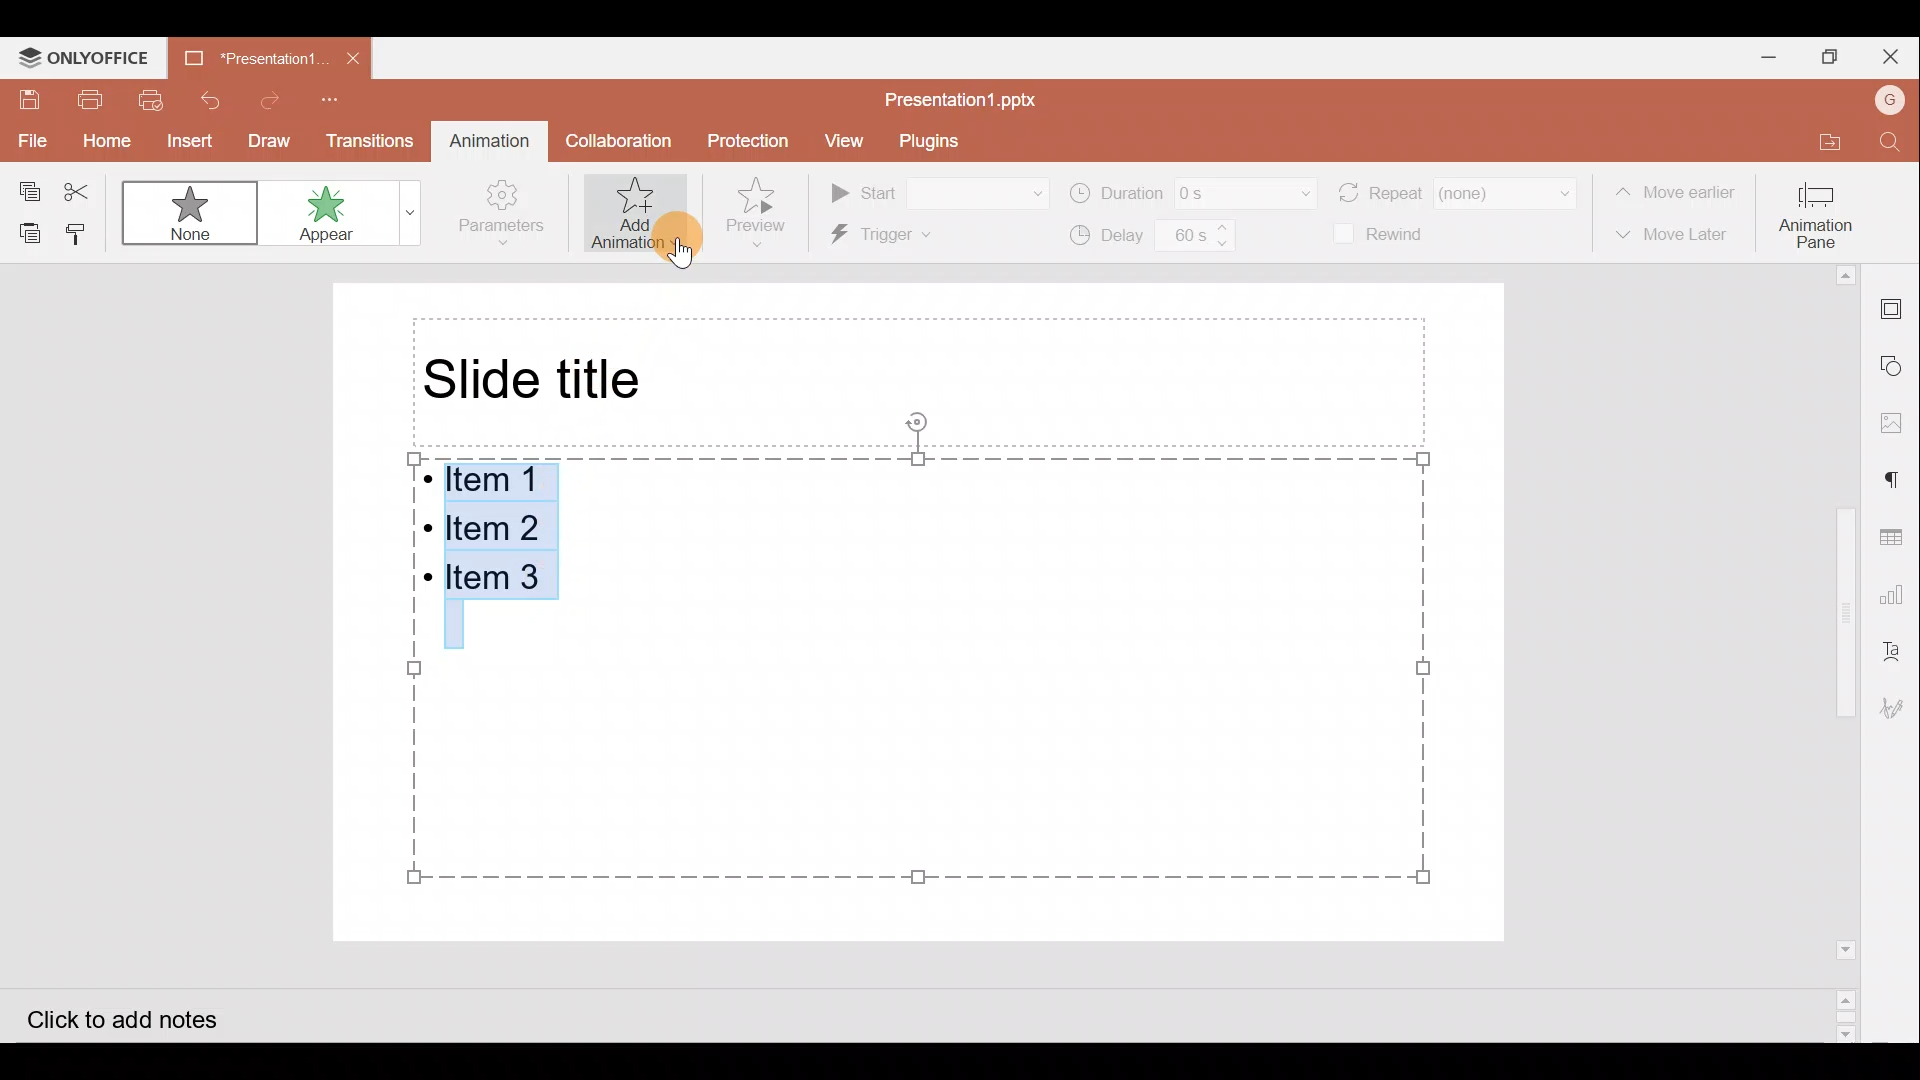 The width and height of the screenshot is (1920, 1080). I want to click on Paragraph setting, so click(1902, 482).